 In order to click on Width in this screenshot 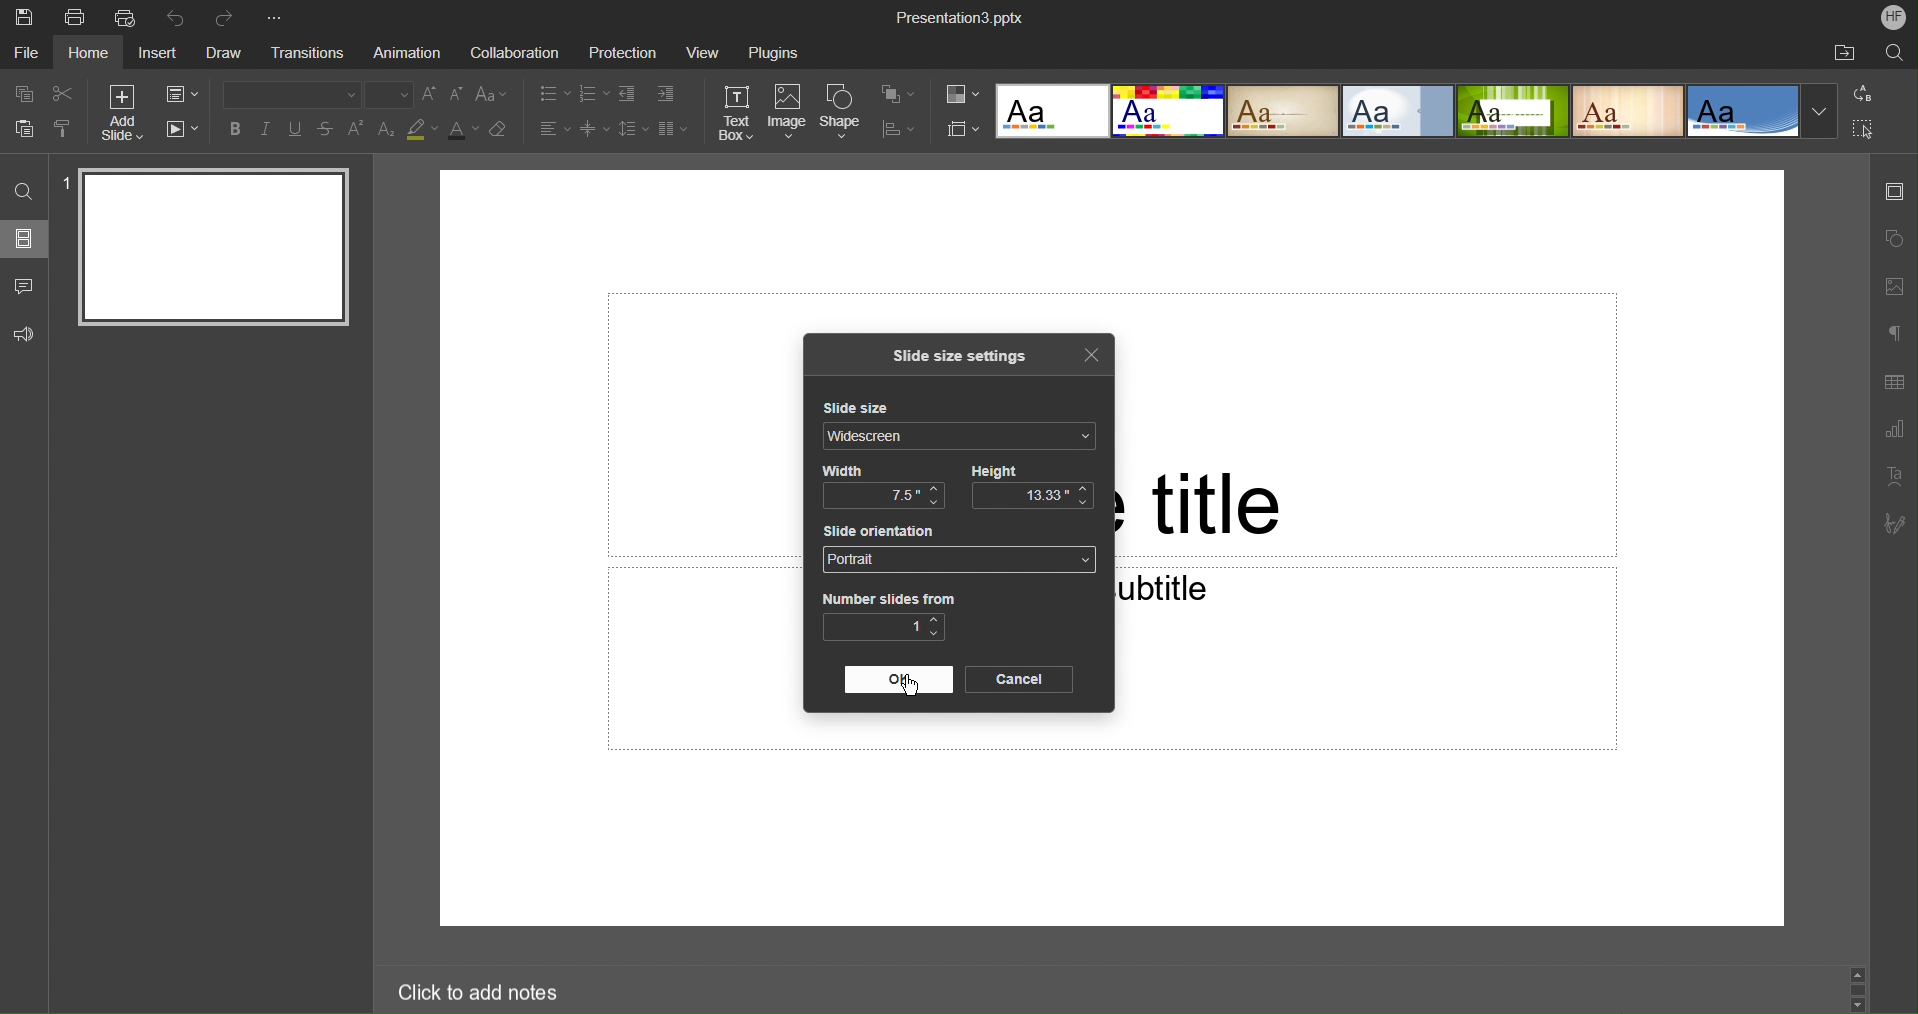, I will do `click(841, 470)`.